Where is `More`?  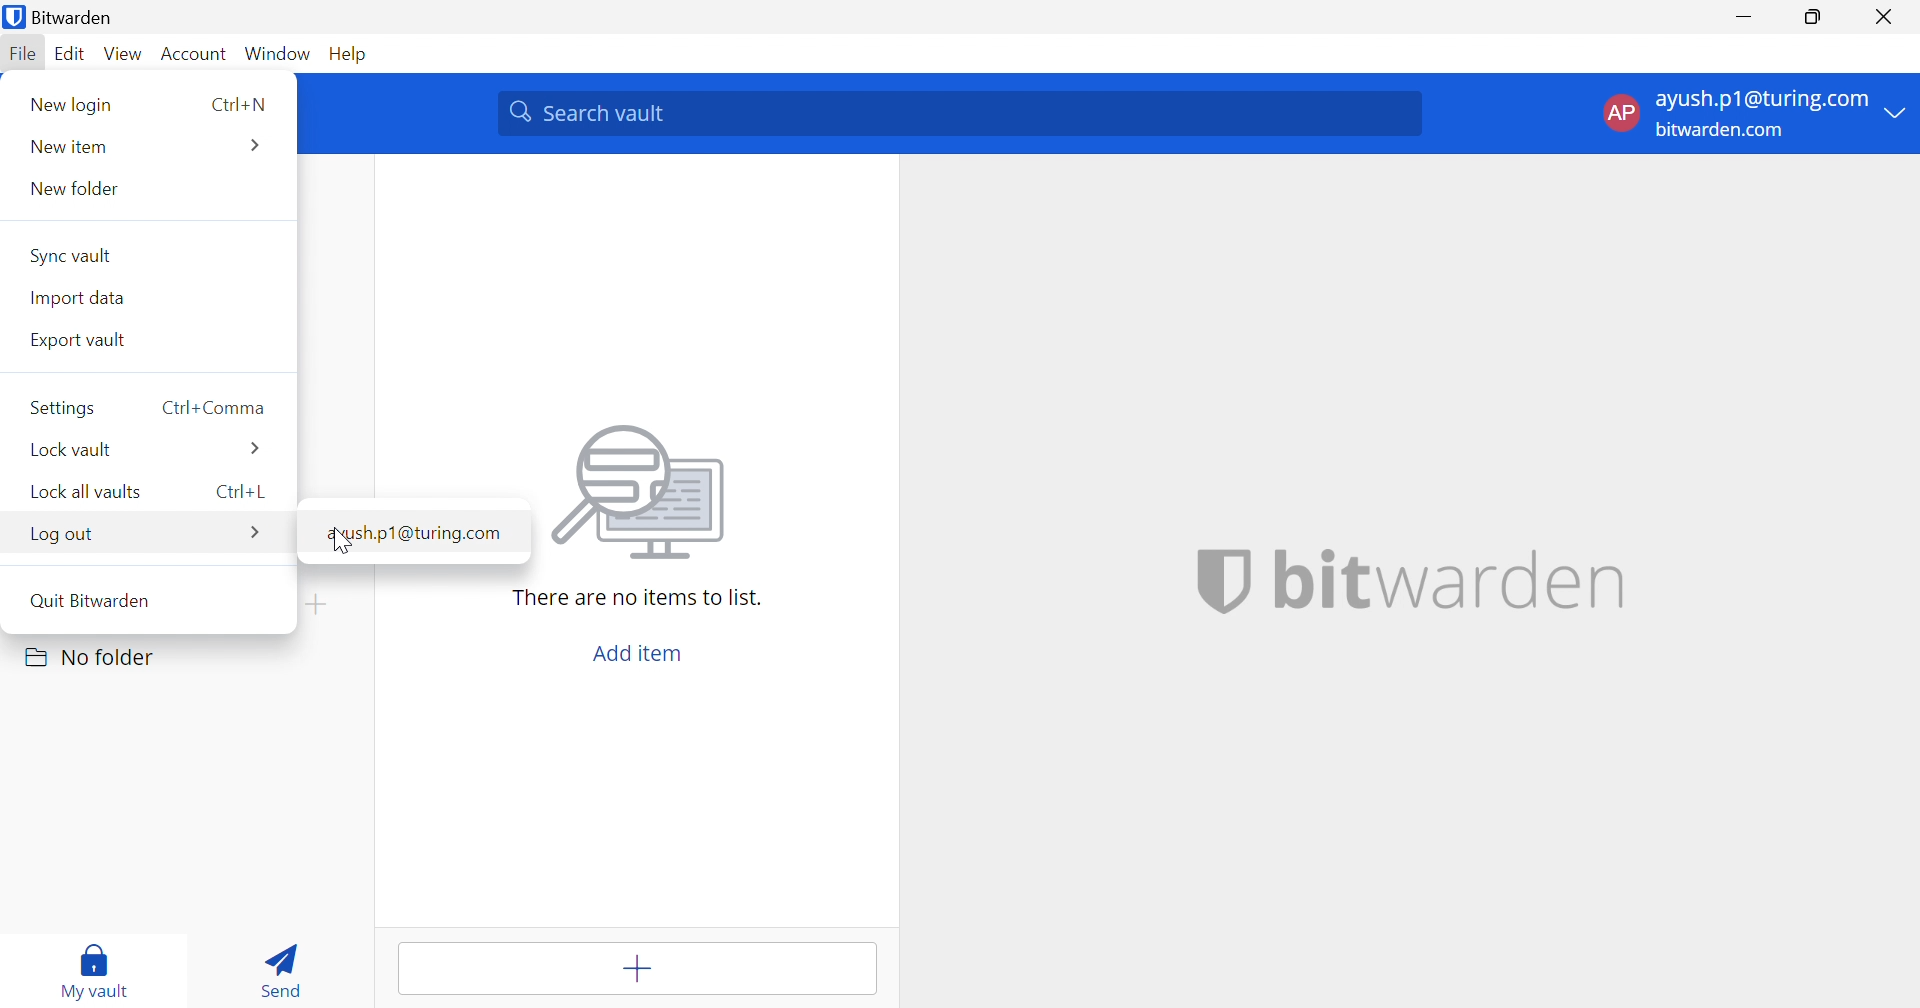 More is located at coordinates (257, 535).